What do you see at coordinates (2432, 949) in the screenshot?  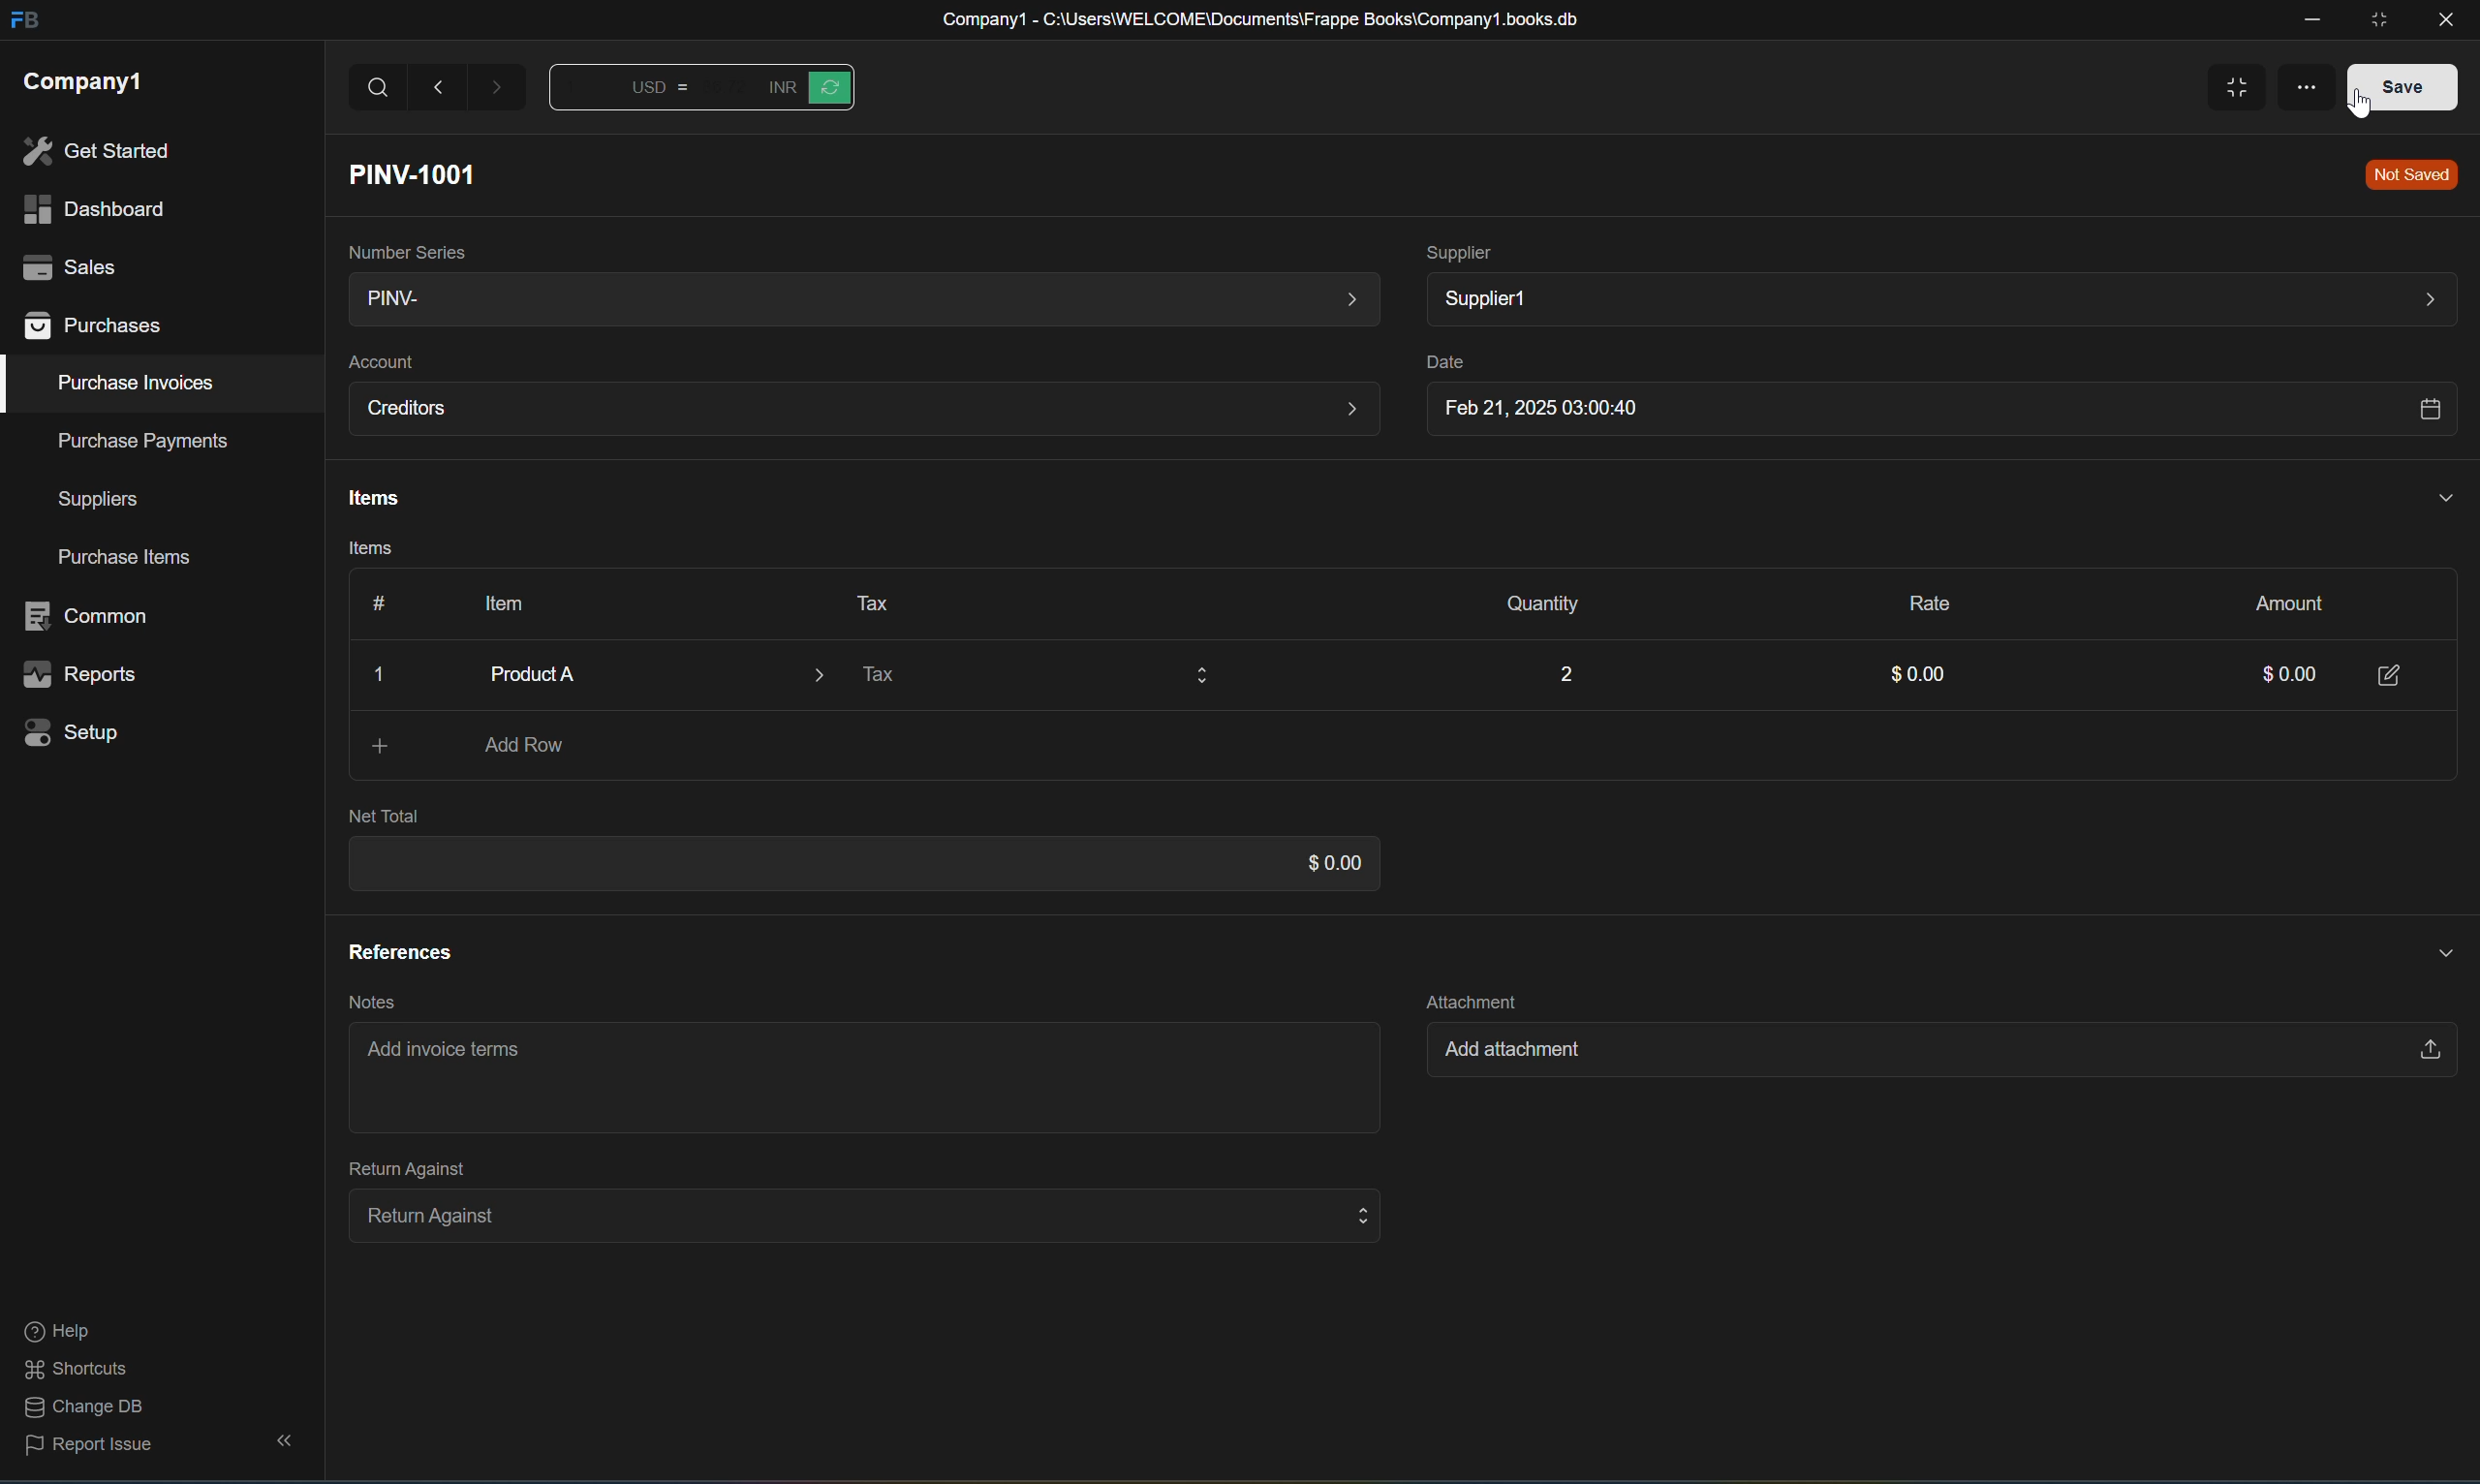 I see `Hide` at bounding box center [2432, 949].